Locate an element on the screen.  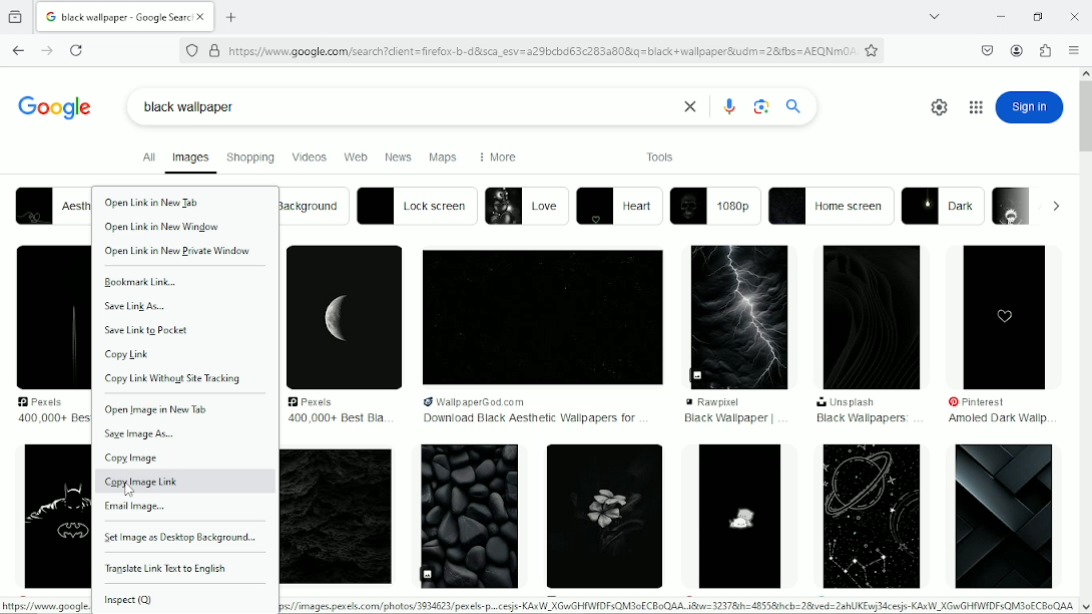
lock screen is located at coordinates (417, 205).